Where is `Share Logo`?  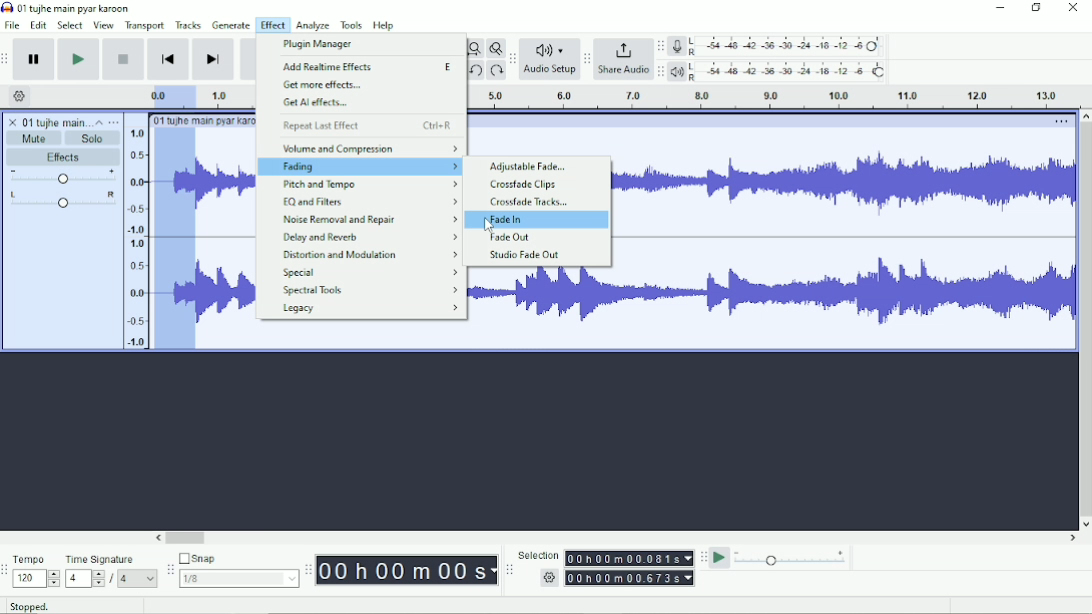 Share Logo is located at coordinates (621, 49).